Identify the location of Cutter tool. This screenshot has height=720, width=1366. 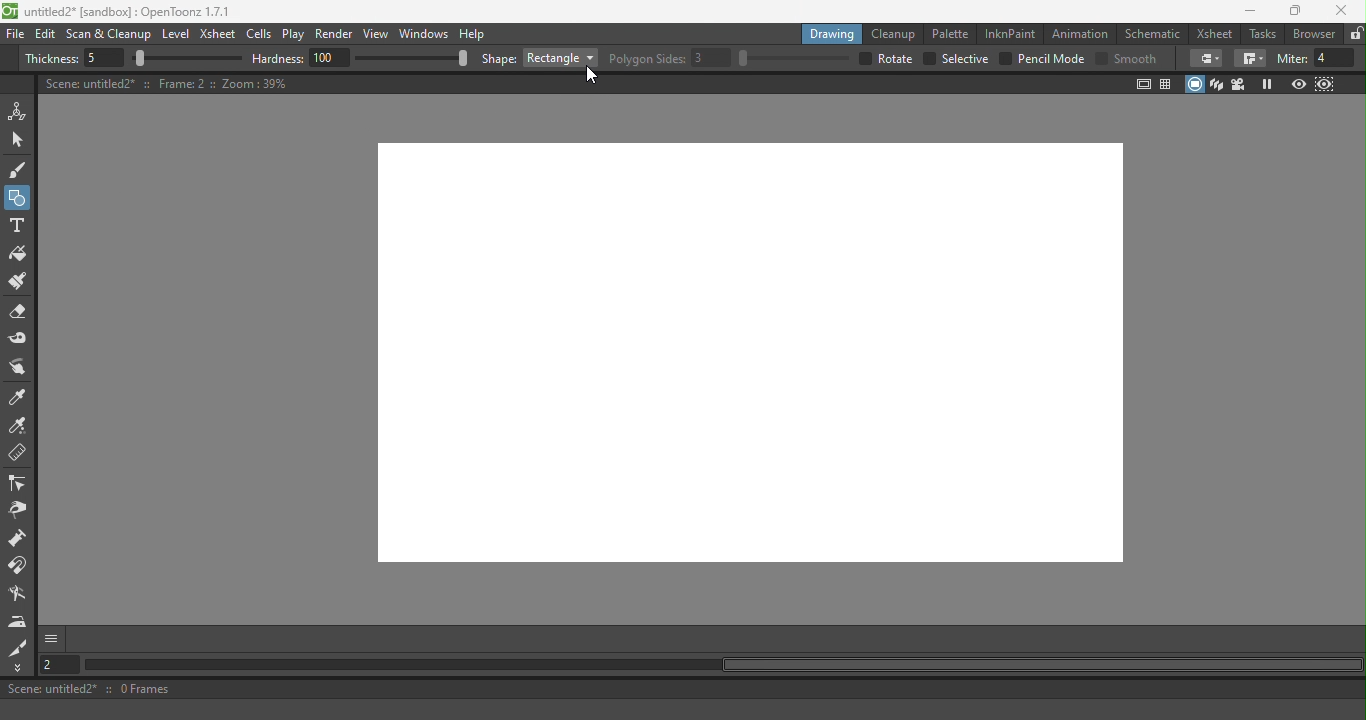
(21, 648).